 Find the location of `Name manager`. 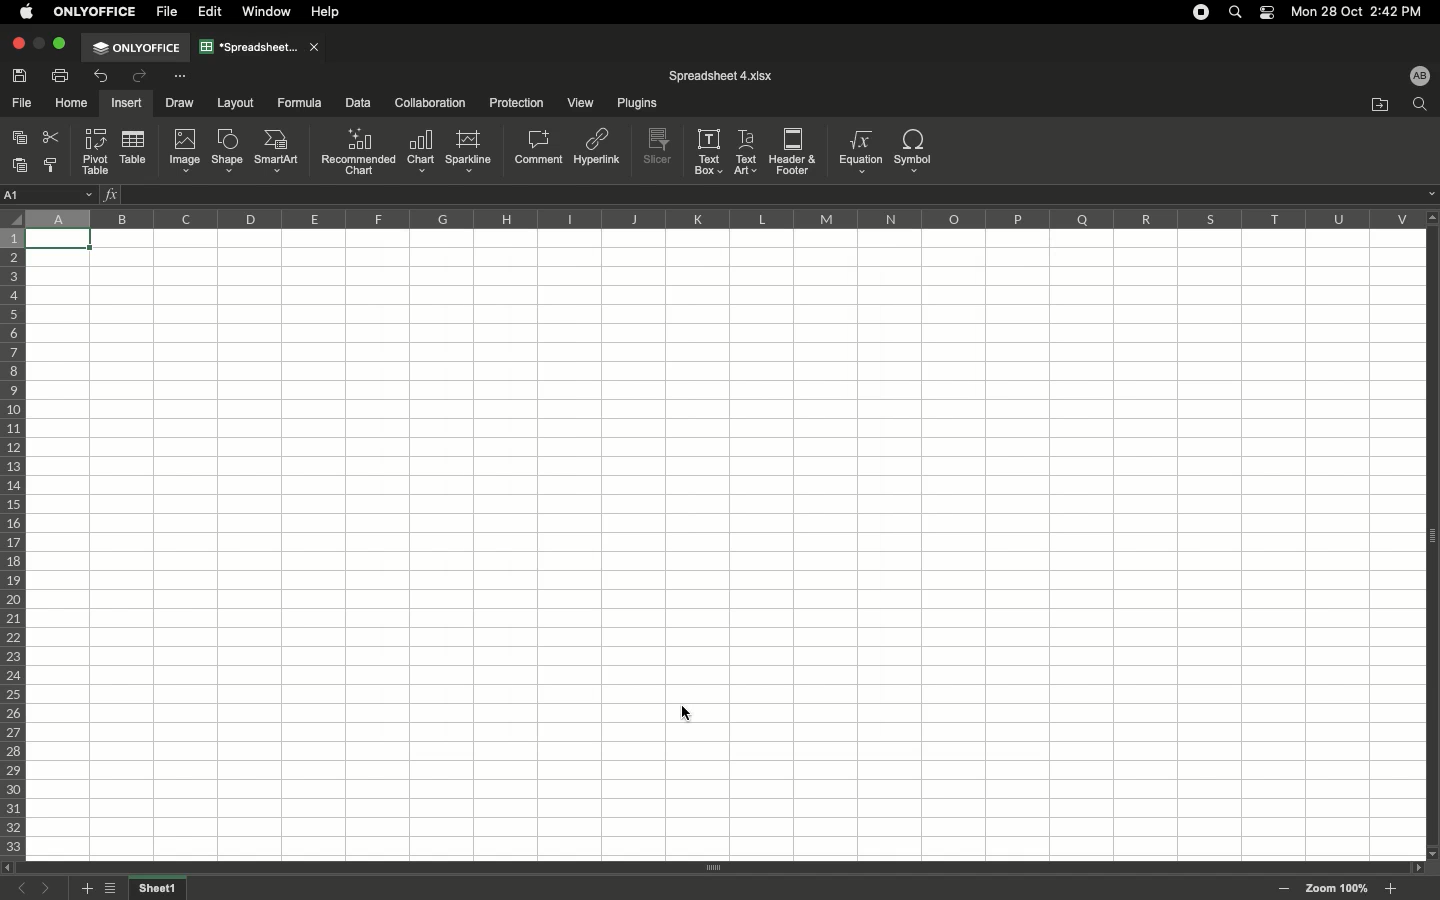

Name manager is located at coordinates (50, 193).